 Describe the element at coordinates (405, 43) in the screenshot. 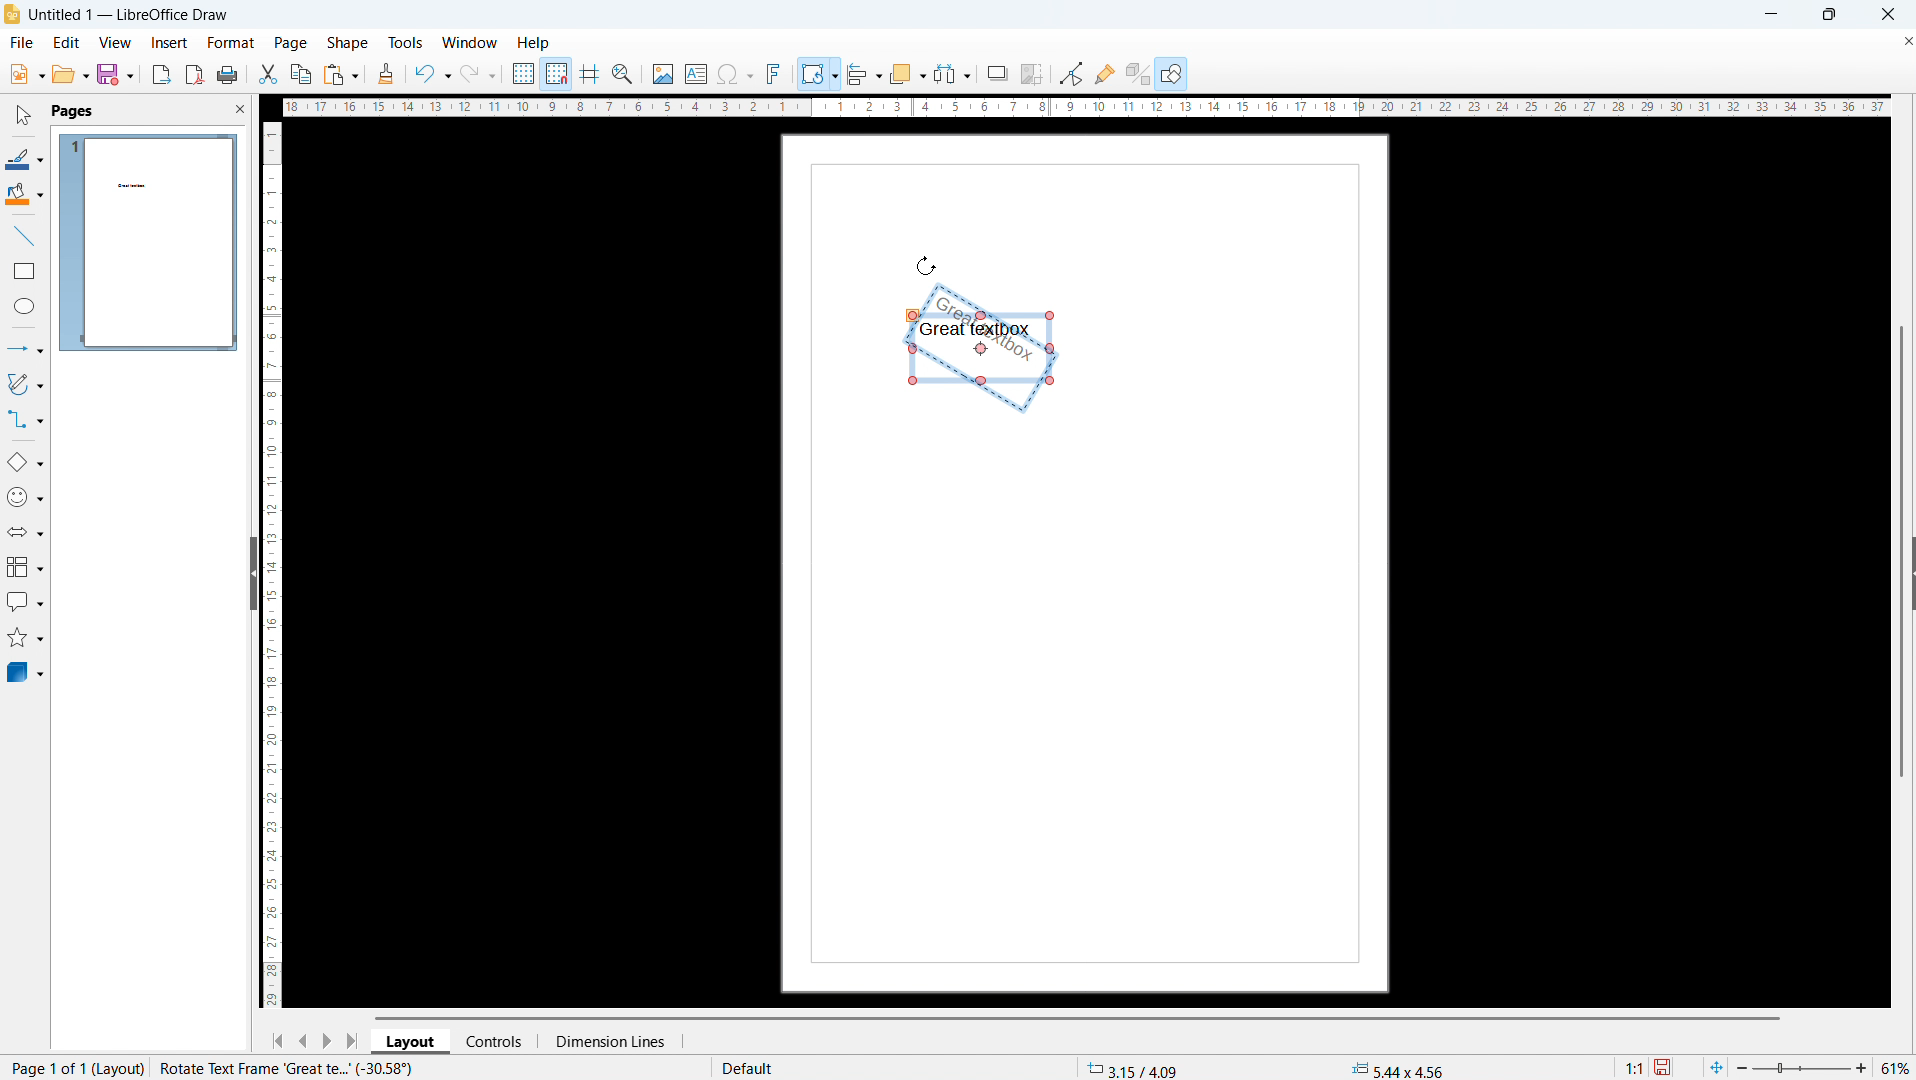

I see `tools` at that location.